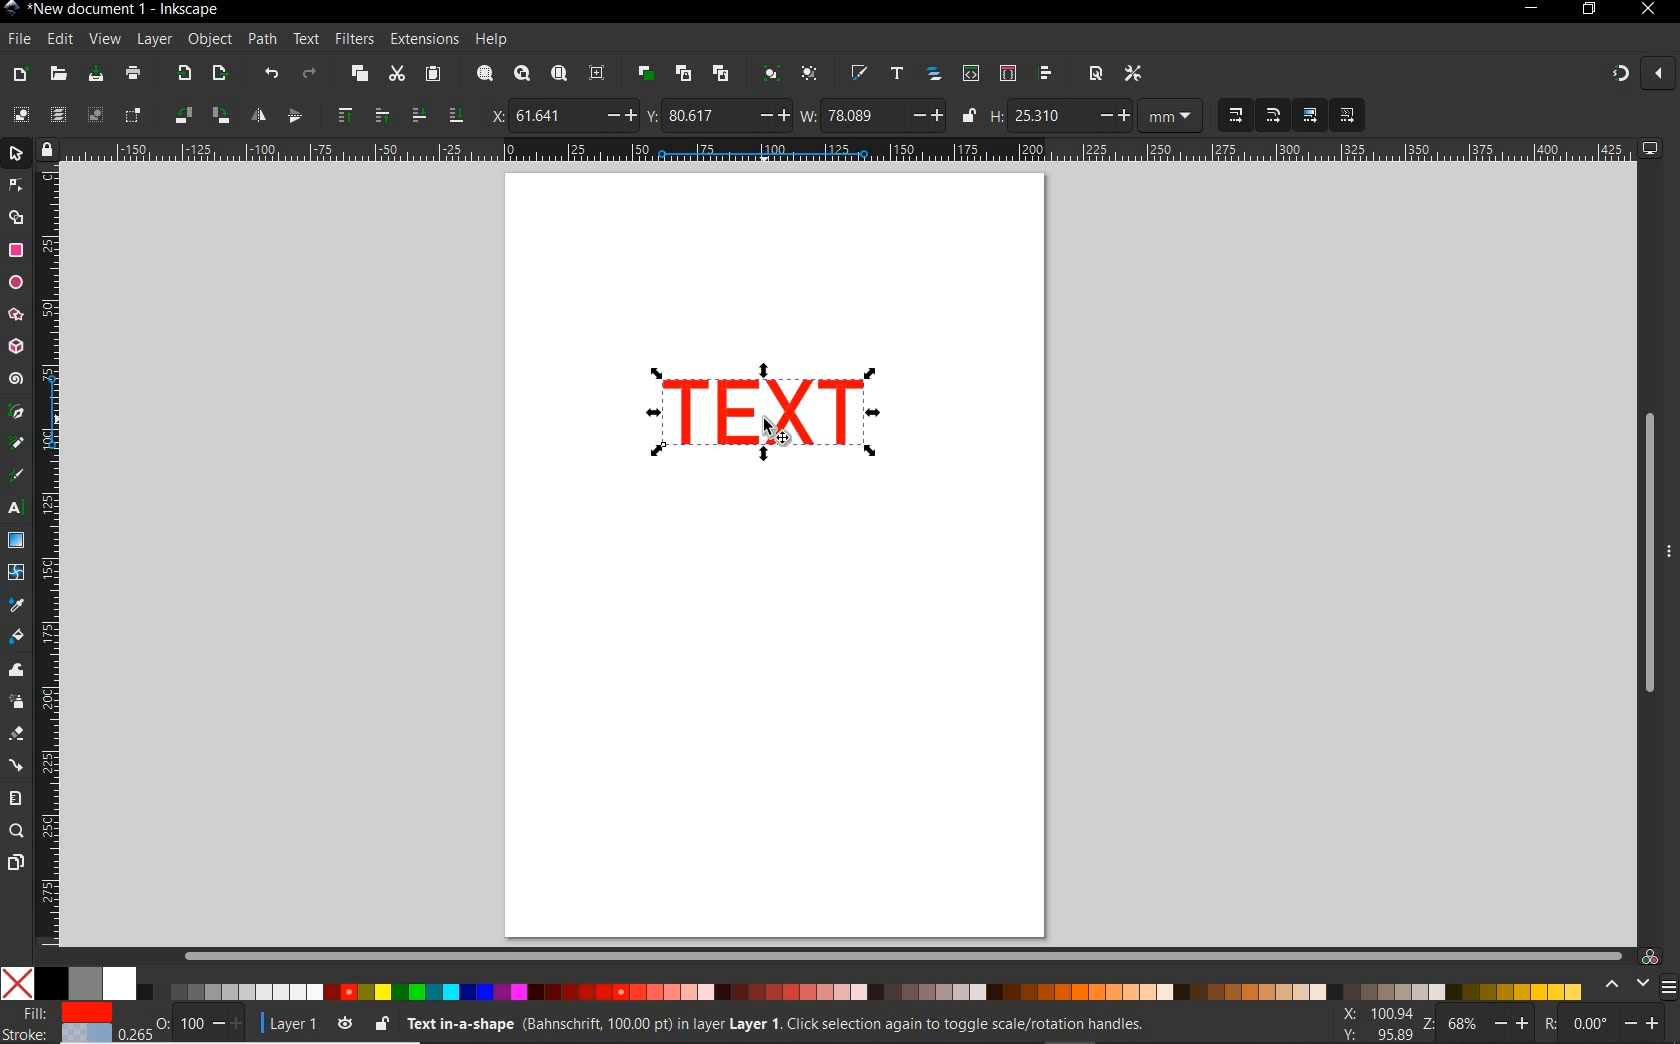 This screenshot has height=1044, width=1680. What do you see at coordinates (184, 1022) in the screenshot?
I see `opacity` at bounding box center [184, 1022].